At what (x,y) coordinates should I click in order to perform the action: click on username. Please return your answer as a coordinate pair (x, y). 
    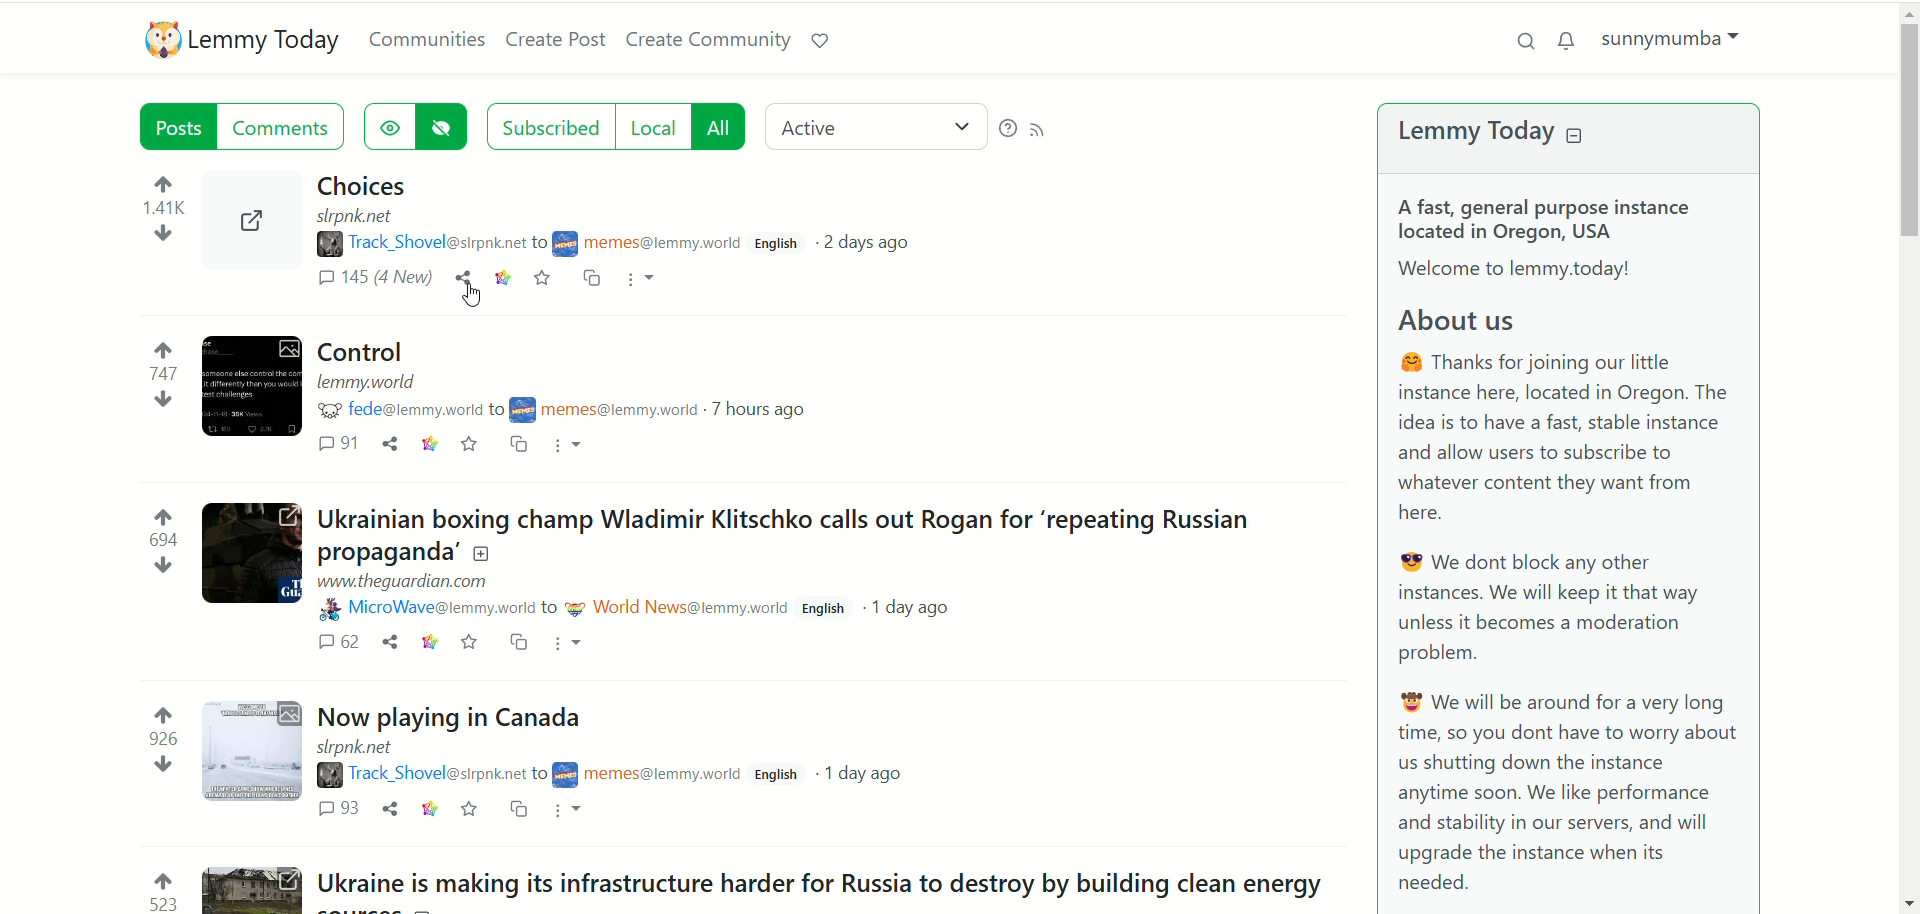
    Looking at the image, I should click on (431, 609).